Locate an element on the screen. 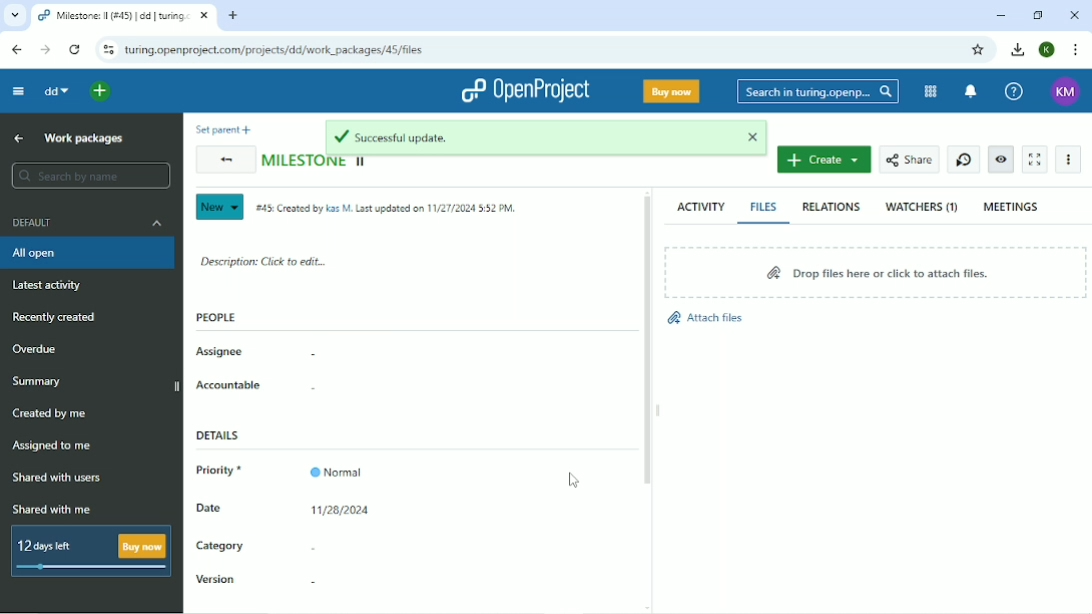  Shared with me is located at coordinates (55, 509).